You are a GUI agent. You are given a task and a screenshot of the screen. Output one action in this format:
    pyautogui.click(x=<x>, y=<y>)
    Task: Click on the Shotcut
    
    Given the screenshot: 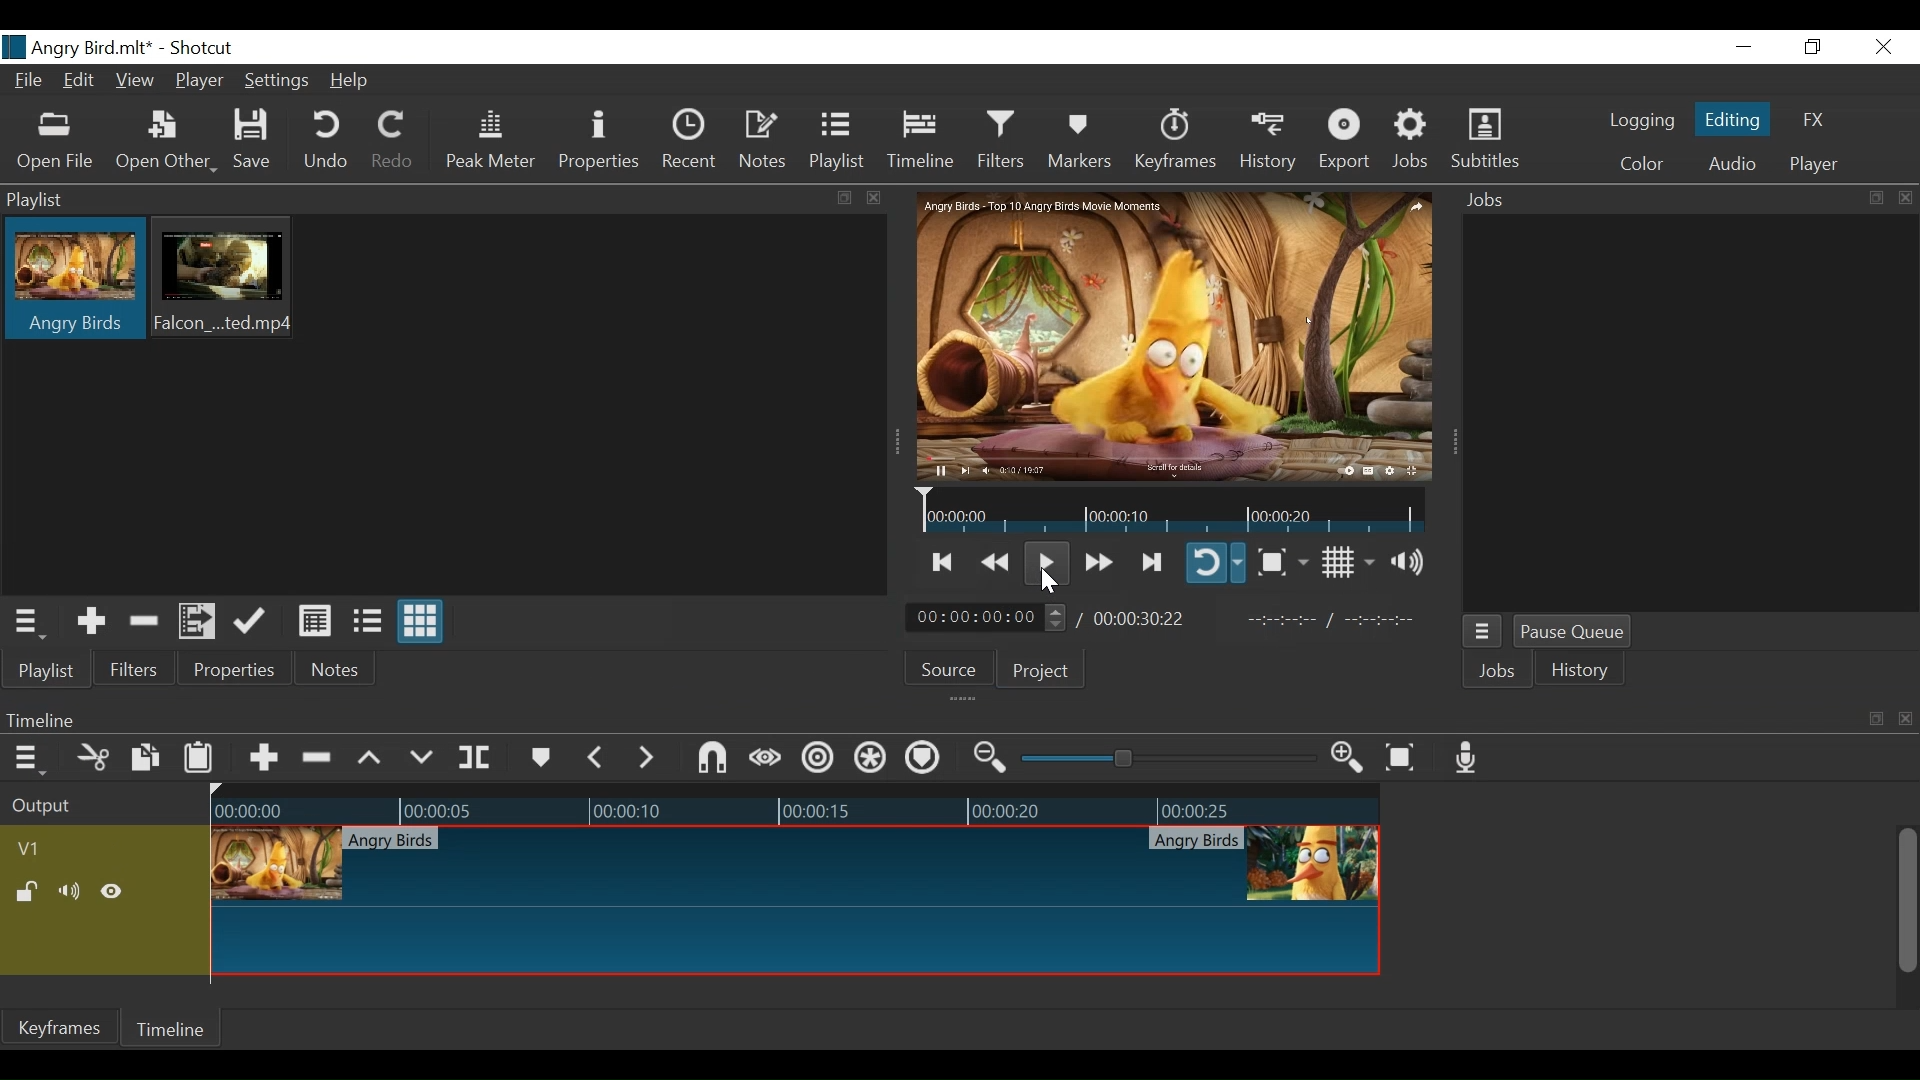 What is the action you would take?
    pyautogui.click(x=200, y=47)
    